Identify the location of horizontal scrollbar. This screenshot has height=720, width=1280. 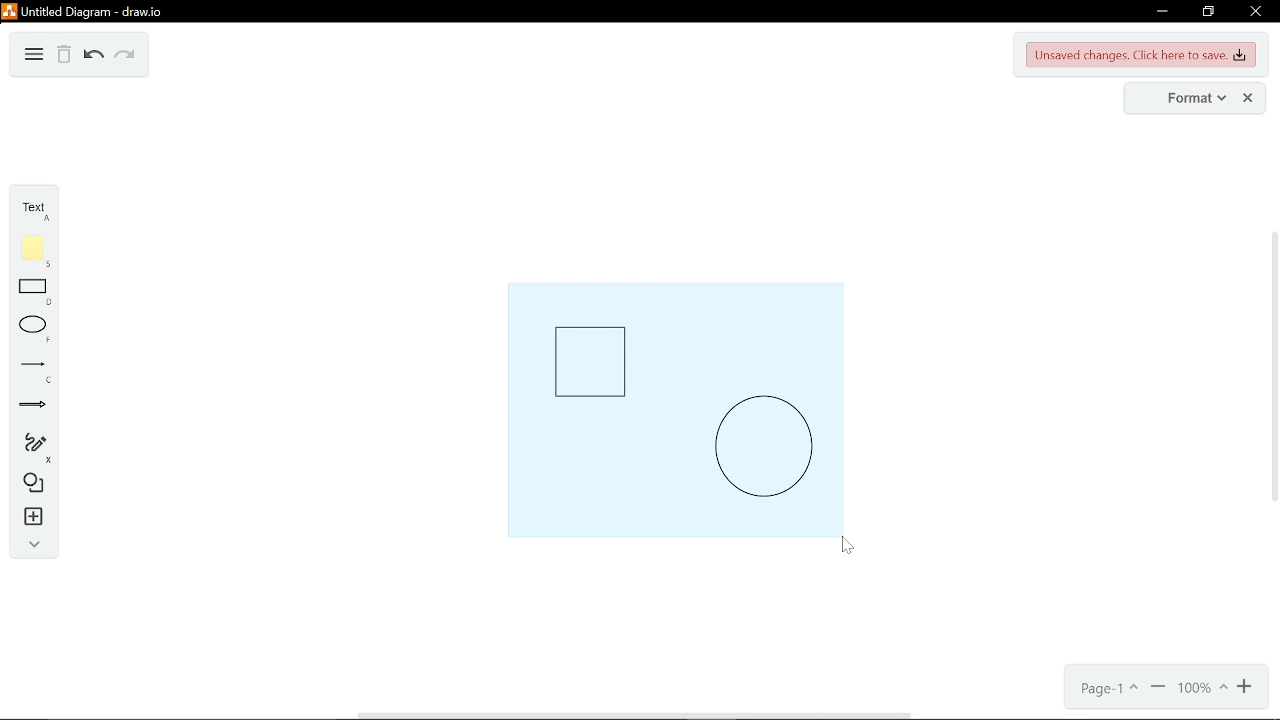
(635, 715).